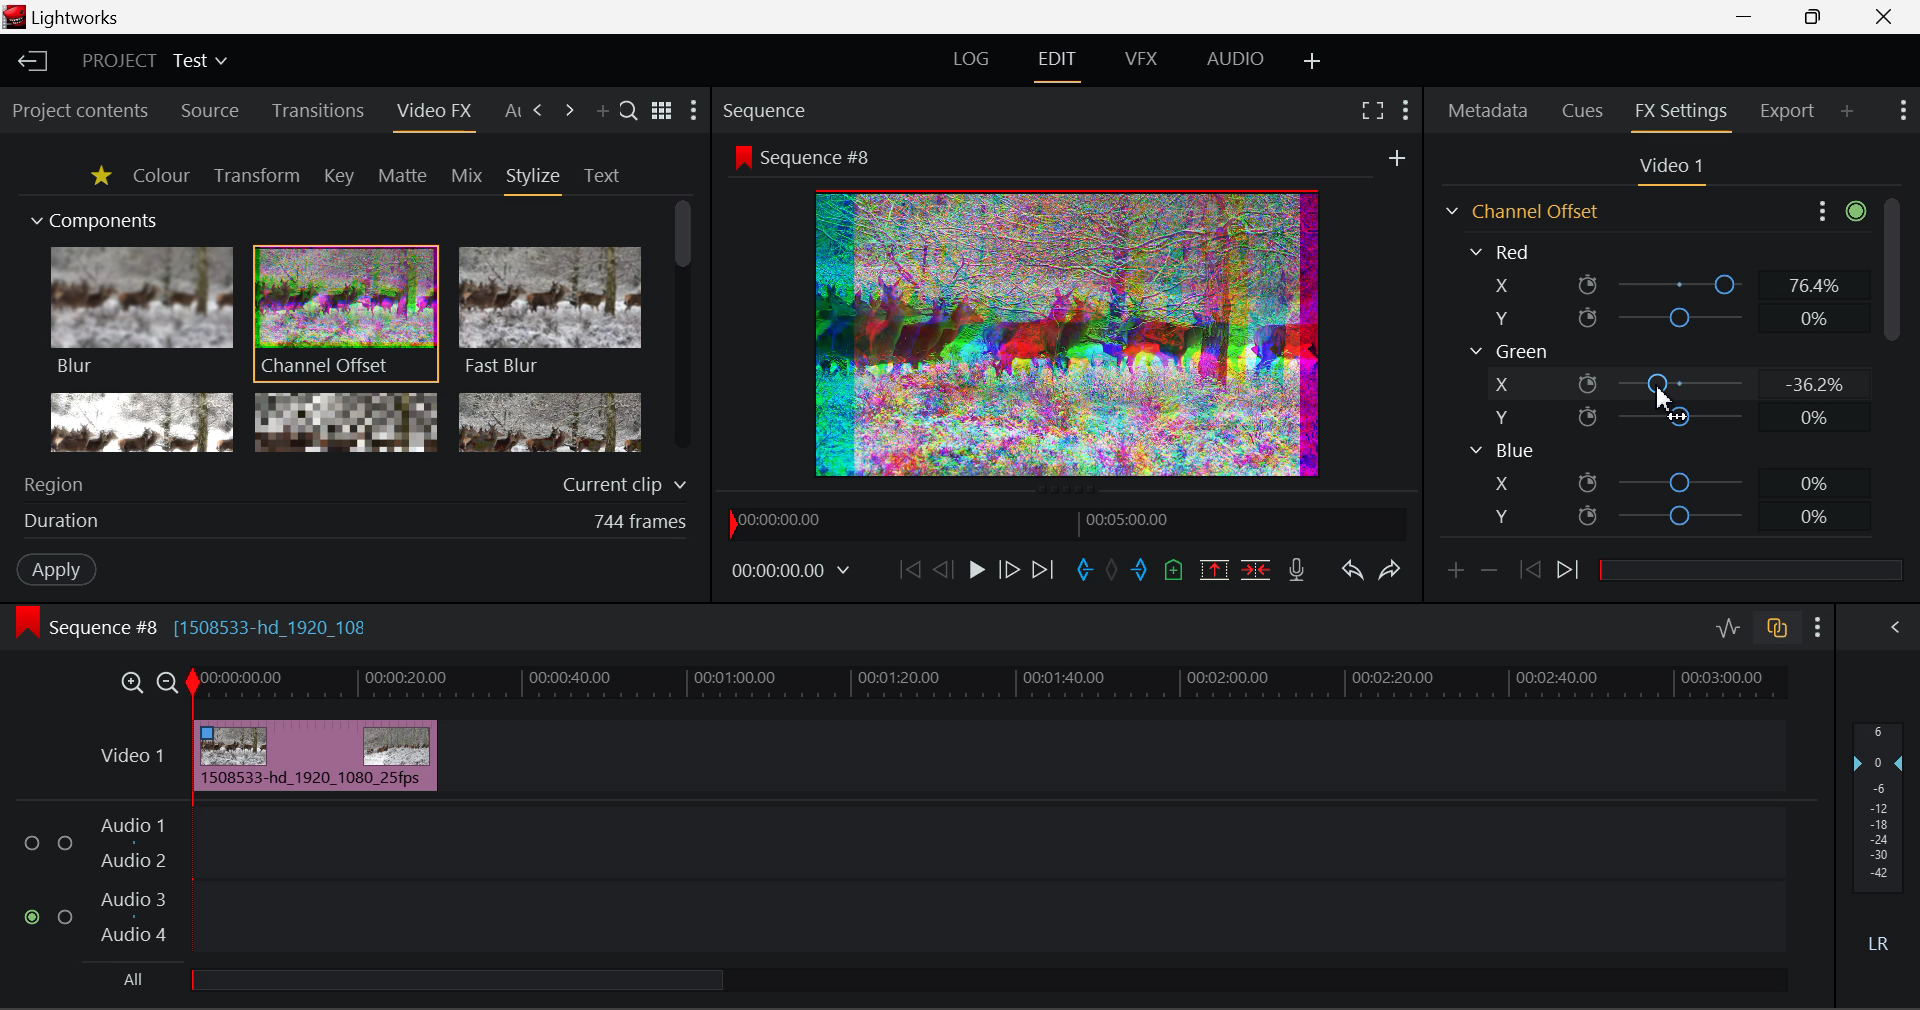 The height and width of the screenshot is (1010, 1920). What do you see at coordinates (1391, 574) in the screenshot?
I see `Redo` at bounding box center [1391, 574].